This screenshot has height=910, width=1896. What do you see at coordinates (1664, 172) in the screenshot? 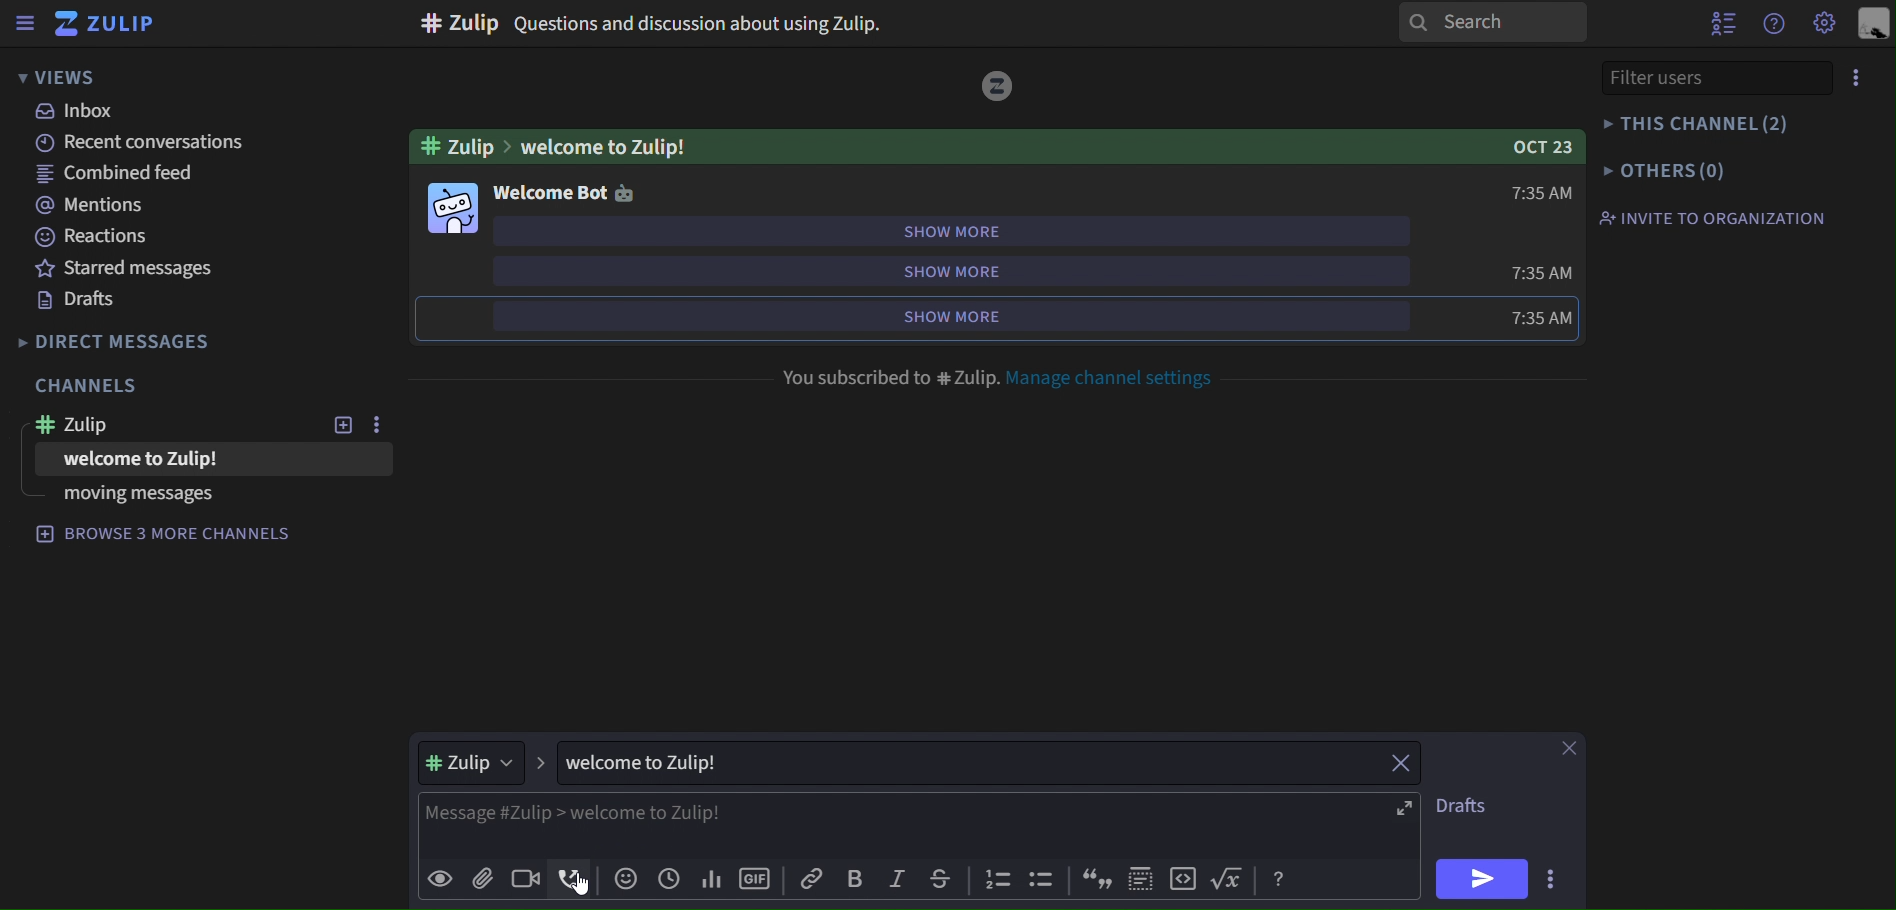
I see `others(0)` at bounding box center [1664, 172].